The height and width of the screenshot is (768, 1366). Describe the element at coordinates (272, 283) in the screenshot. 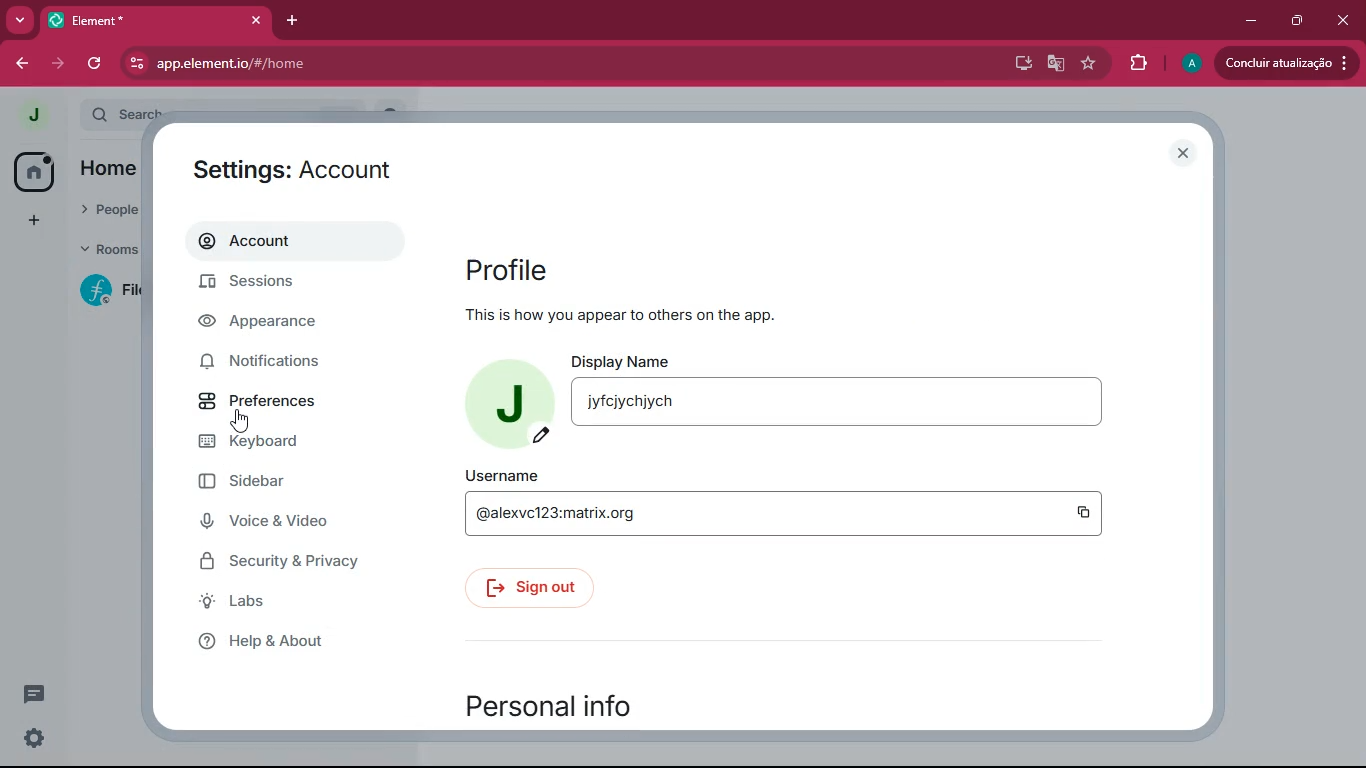

I see `sessions` at that location.